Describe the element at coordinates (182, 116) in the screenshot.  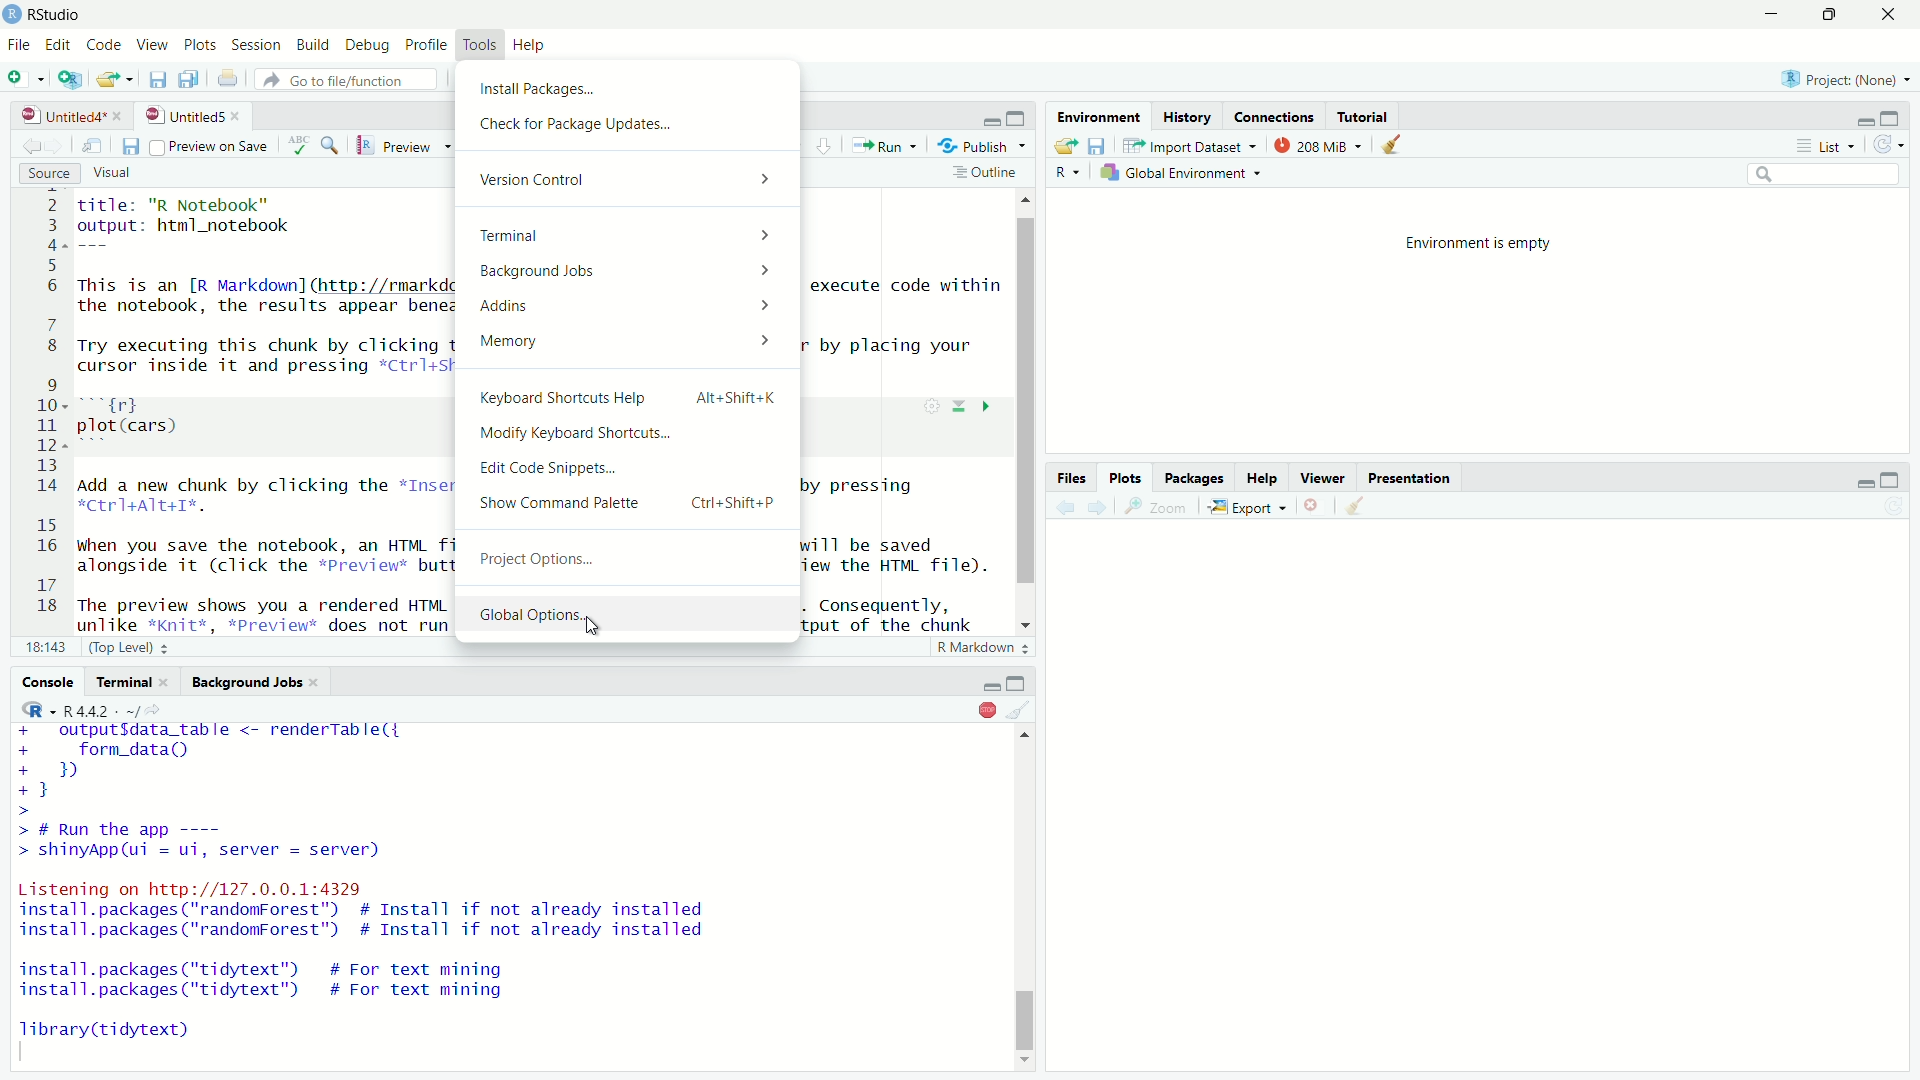
I see `Untitled5` at that location.